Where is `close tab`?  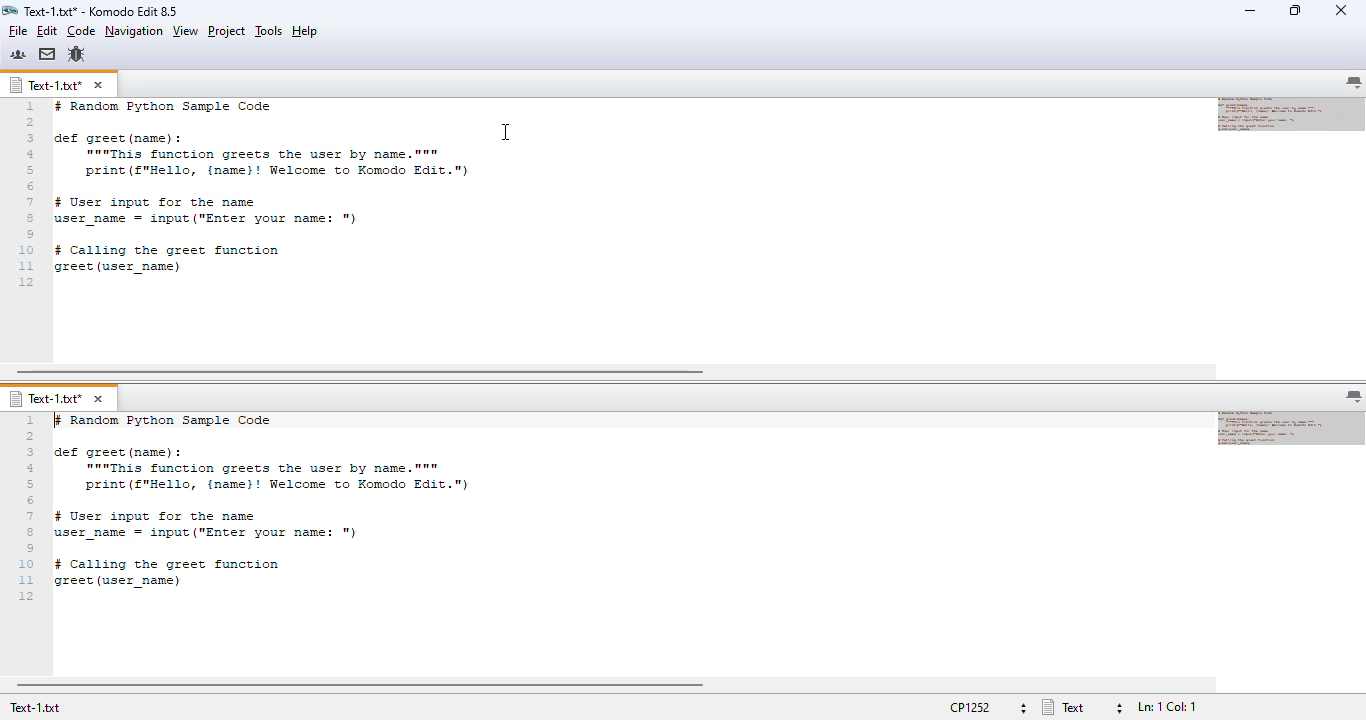 close tab is located at coordinates (101, 399).